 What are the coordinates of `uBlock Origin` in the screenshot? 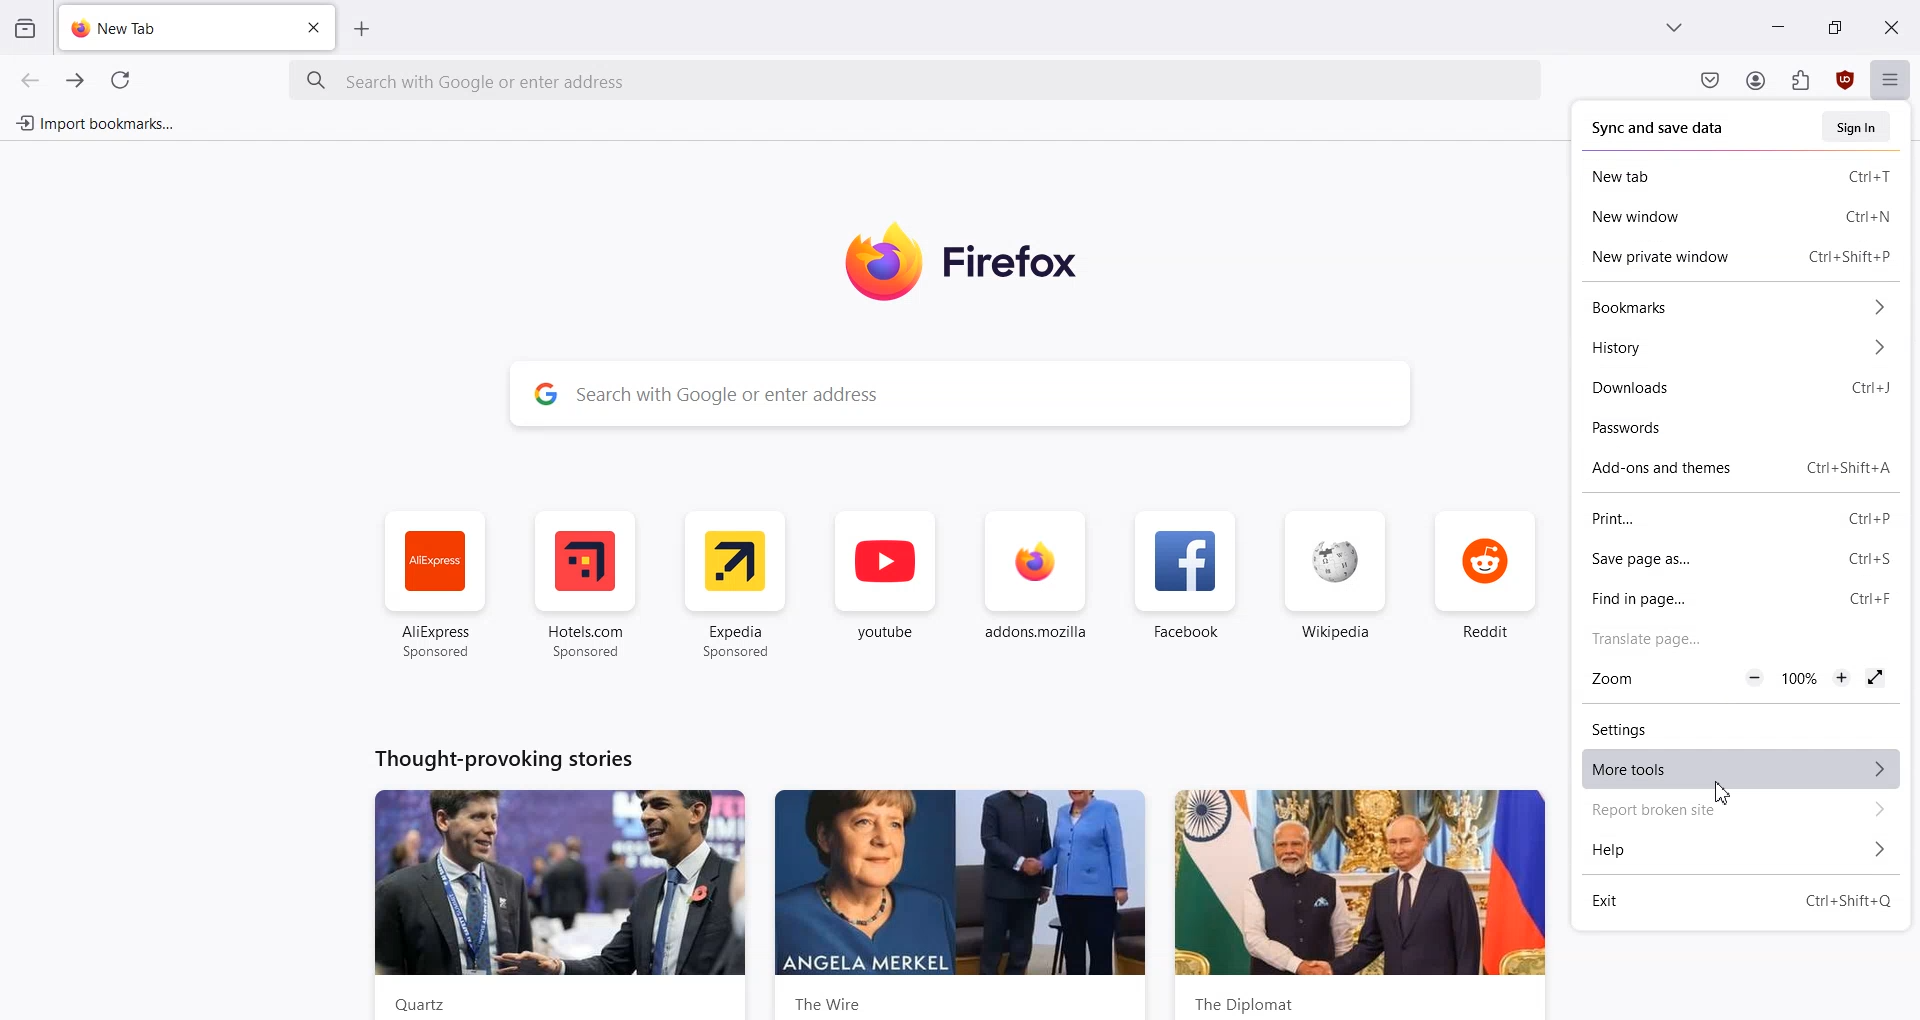 It's located at (1847, 80).